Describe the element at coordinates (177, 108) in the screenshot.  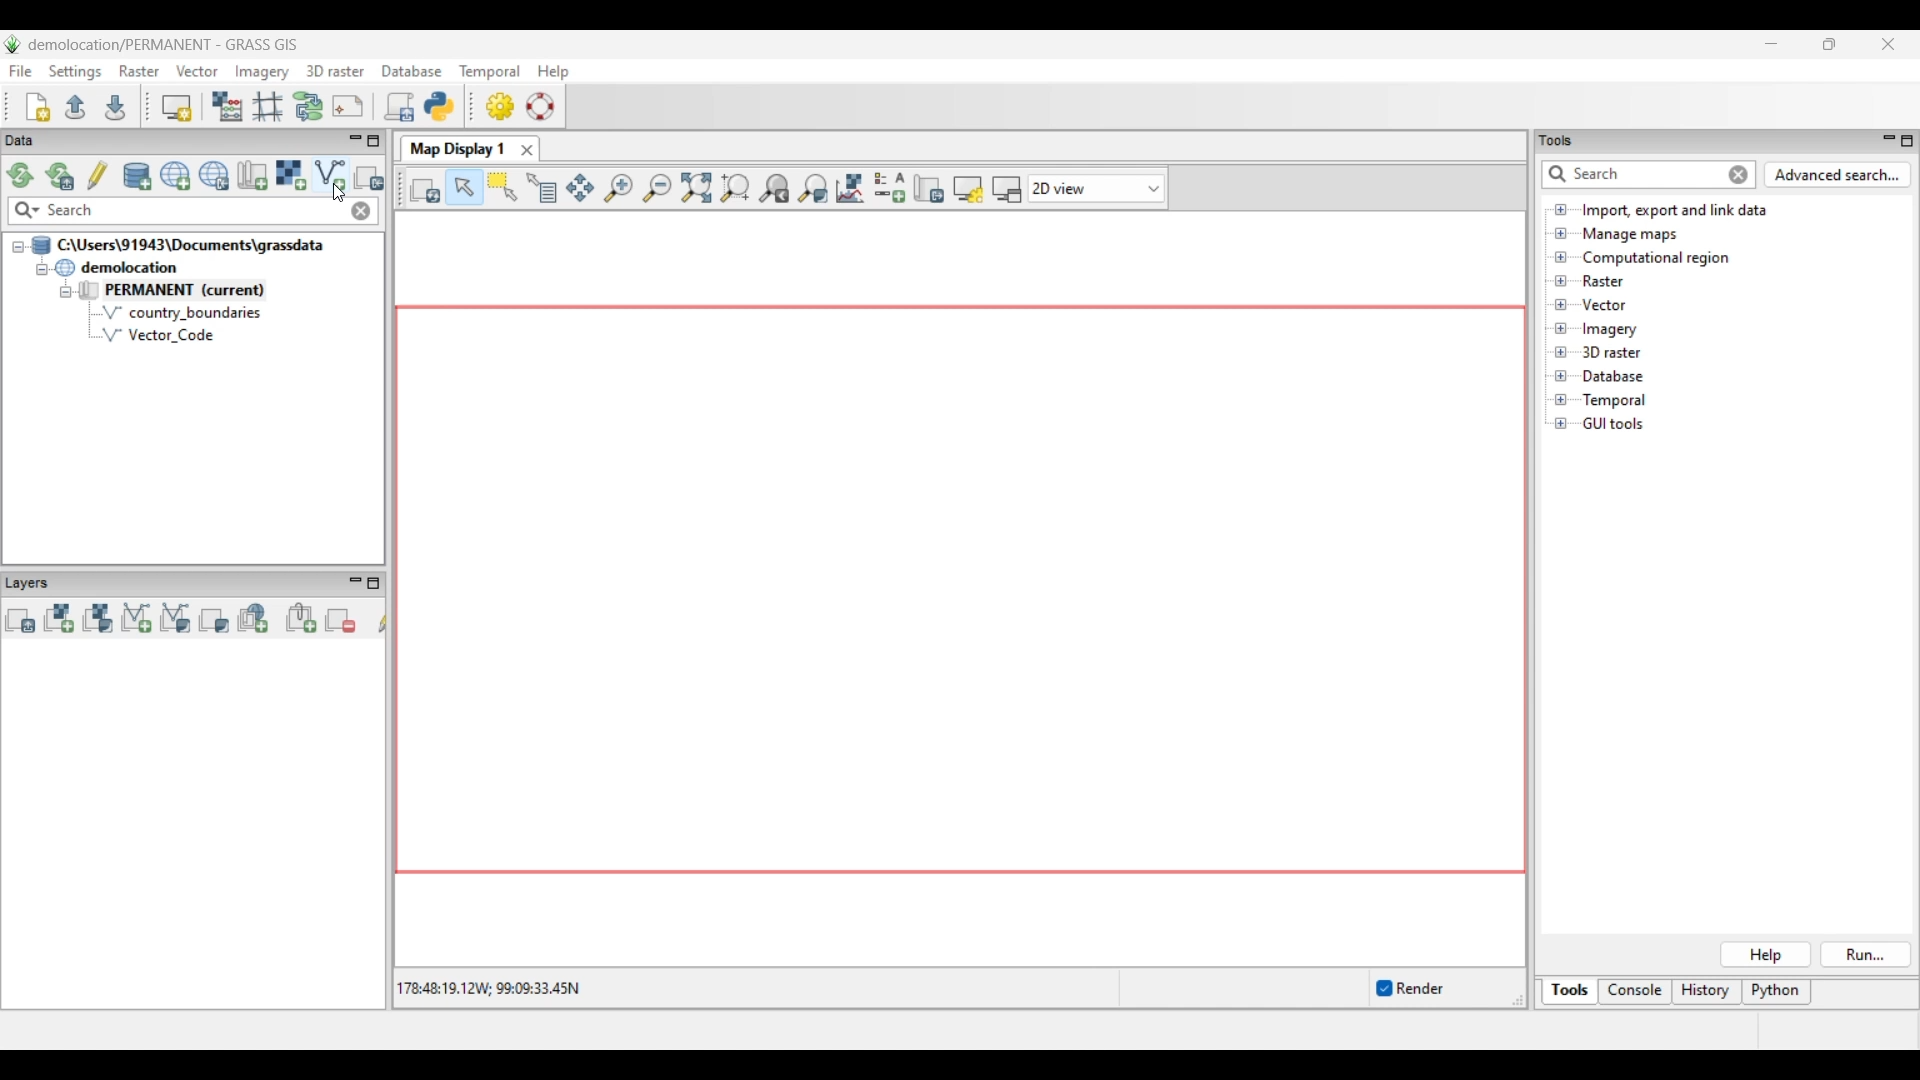
I see `Start new map display` at that location.